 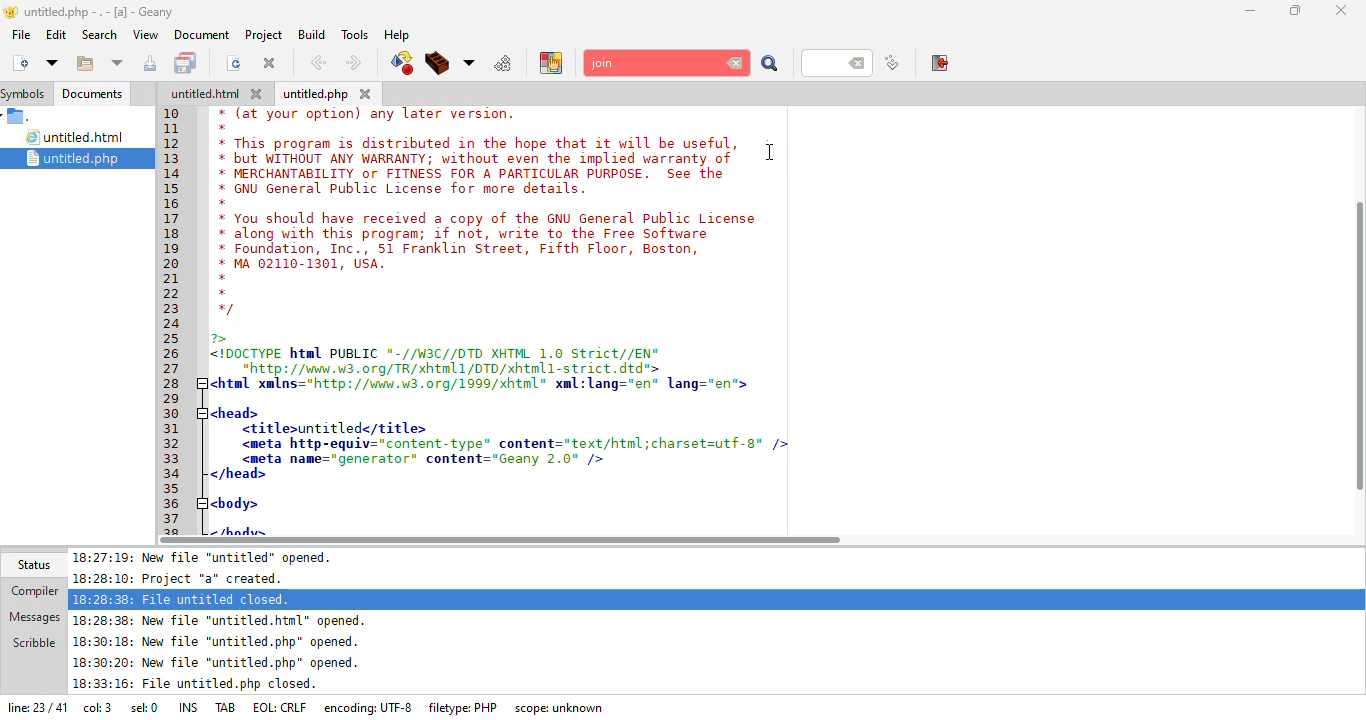 I want to click on edit, so click(x=55, y=34).